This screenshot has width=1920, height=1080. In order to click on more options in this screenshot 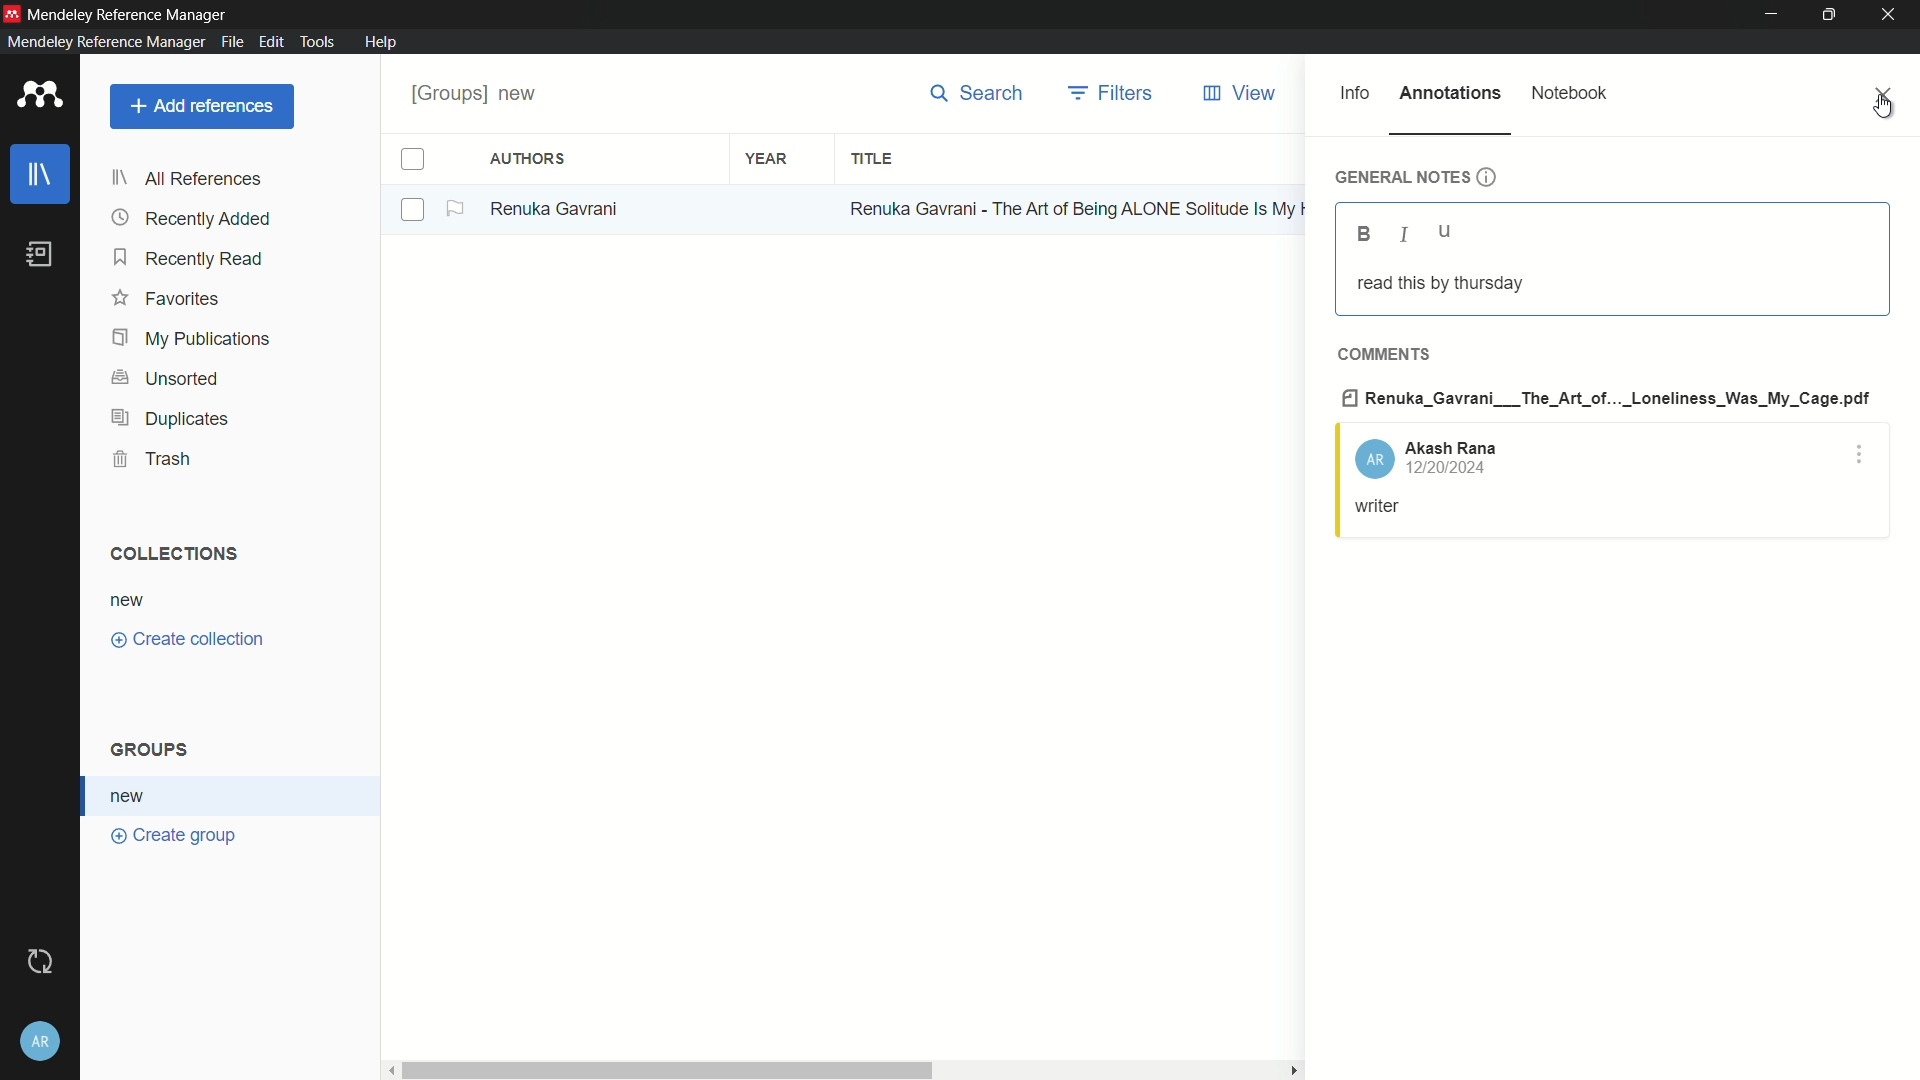, I will do `click(1861, 458)`.